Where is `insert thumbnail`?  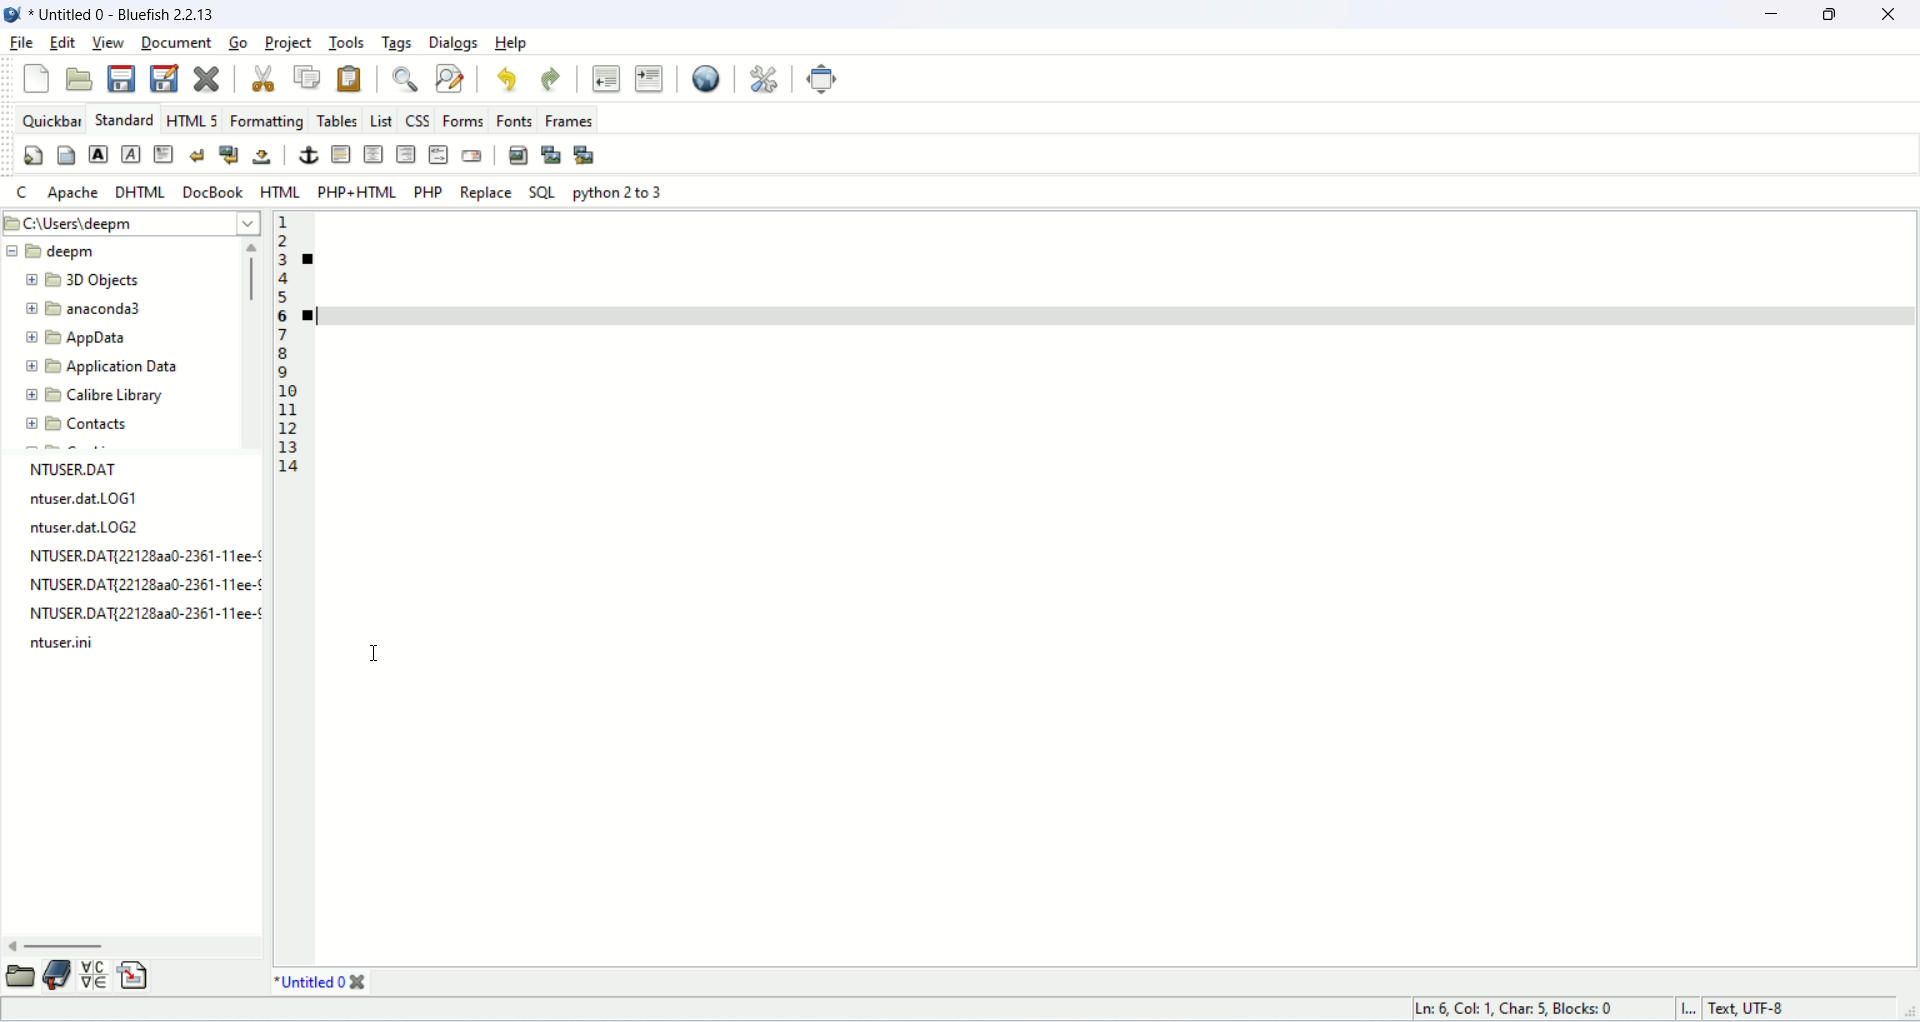 insert thumbnail is located at coordinates (552, 155).